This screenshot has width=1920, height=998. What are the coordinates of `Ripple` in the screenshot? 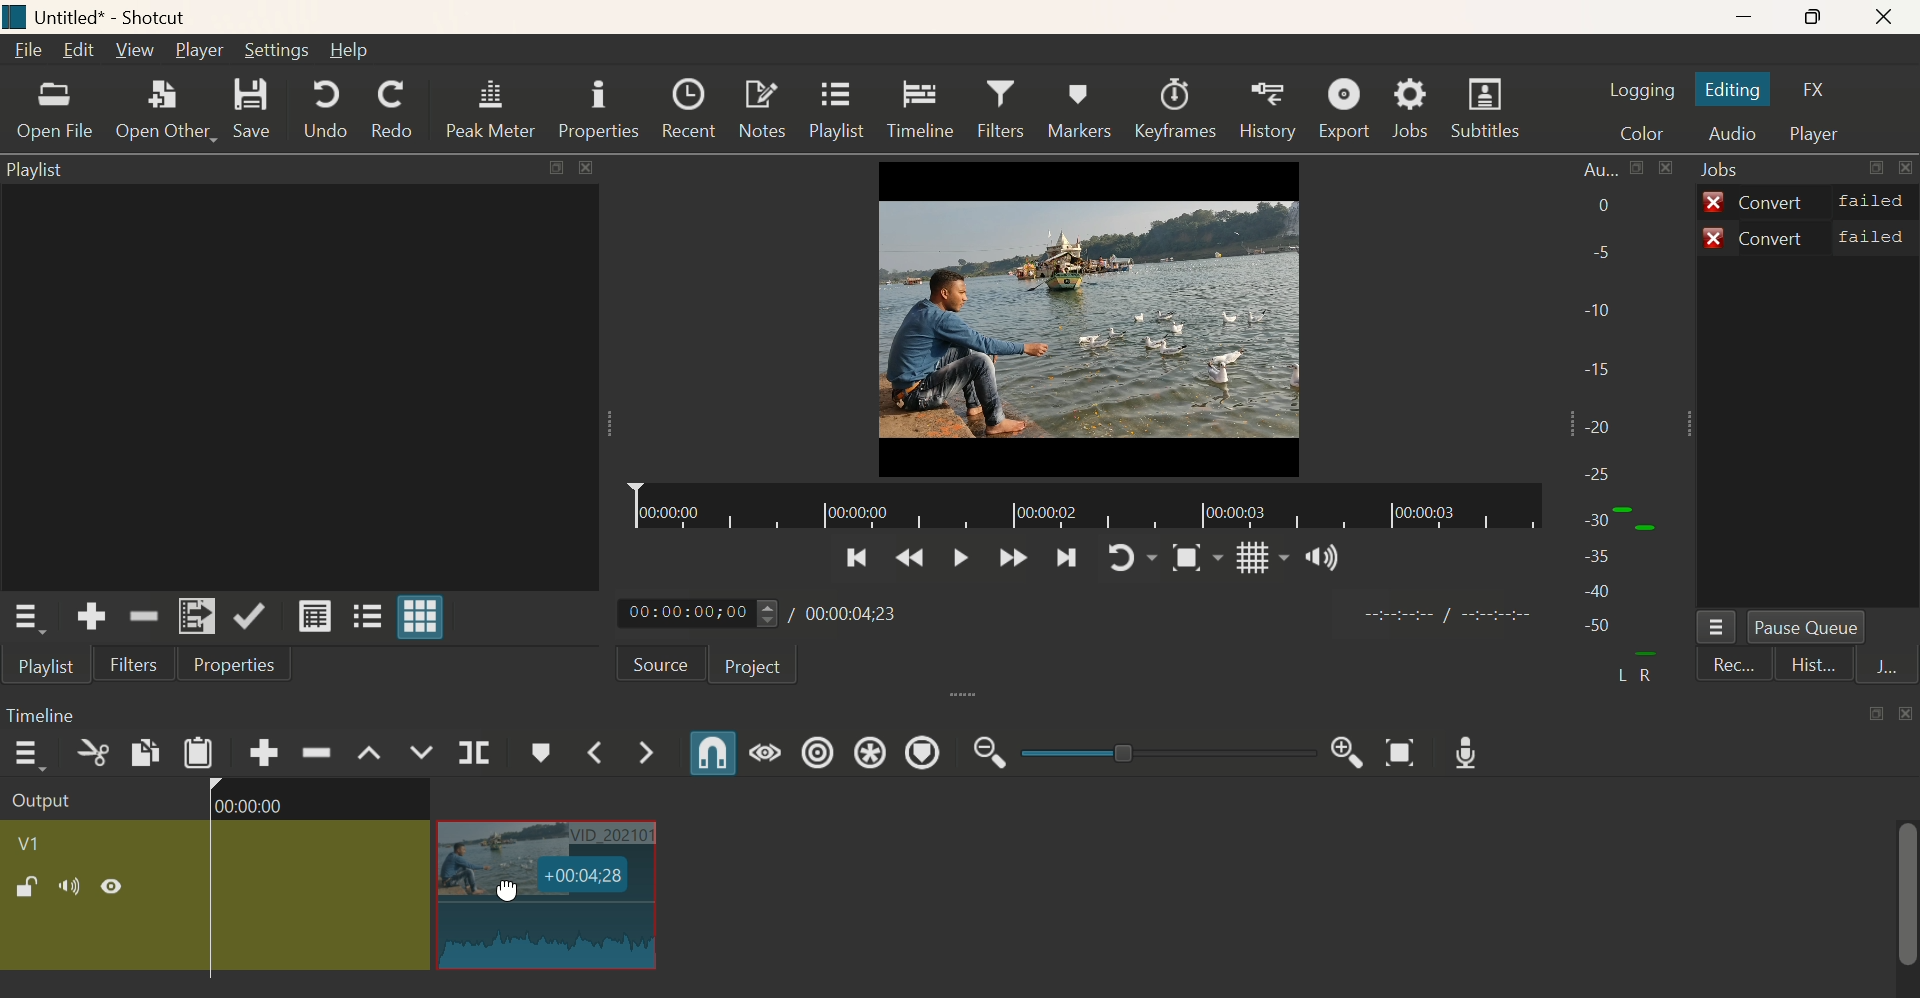 It's located at (317, 753).